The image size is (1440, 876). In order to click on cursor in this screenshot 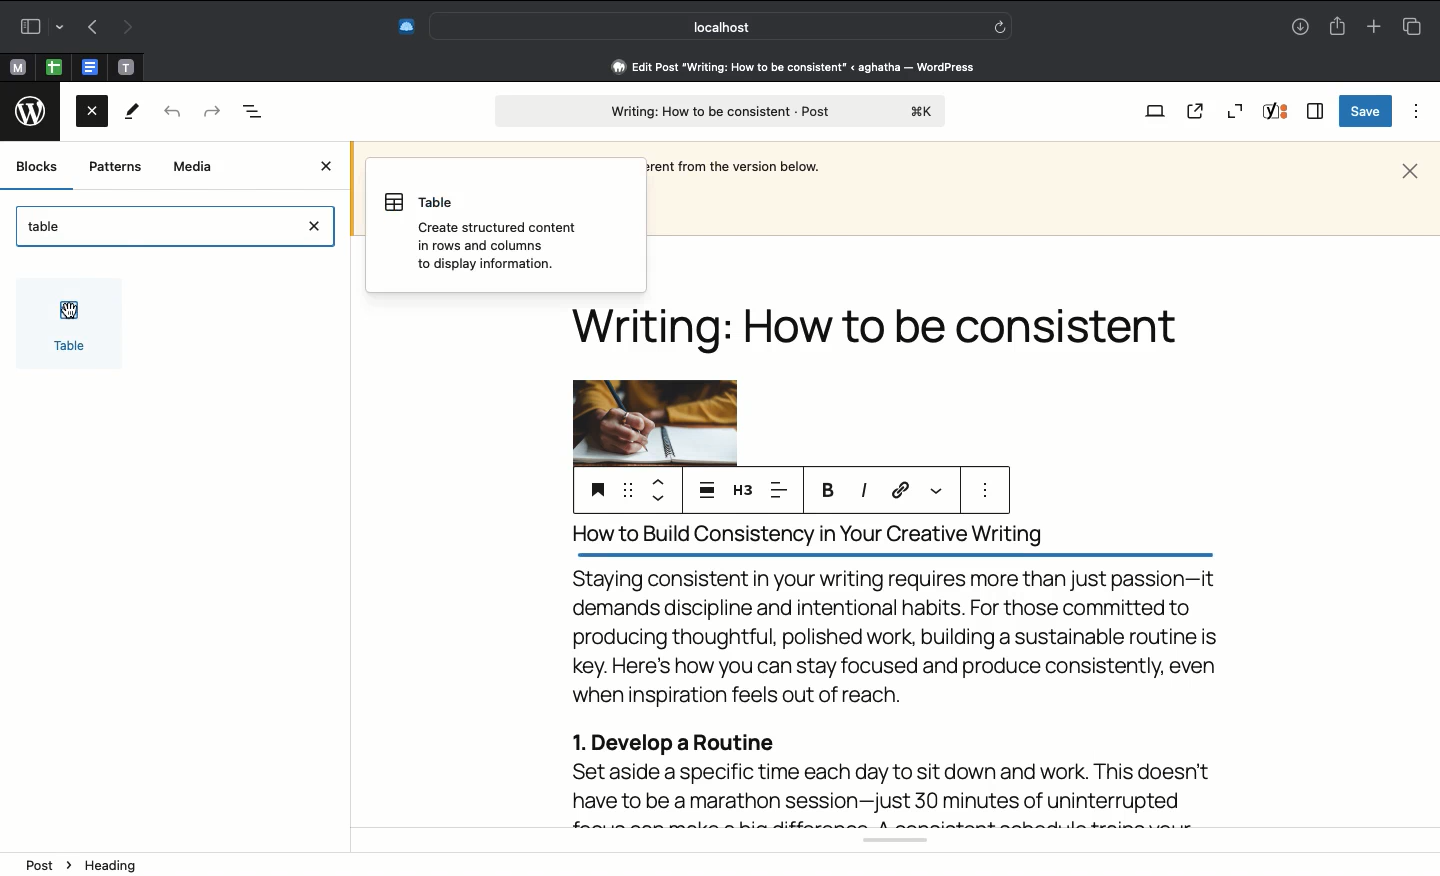, I will do `click(62, 312)`.